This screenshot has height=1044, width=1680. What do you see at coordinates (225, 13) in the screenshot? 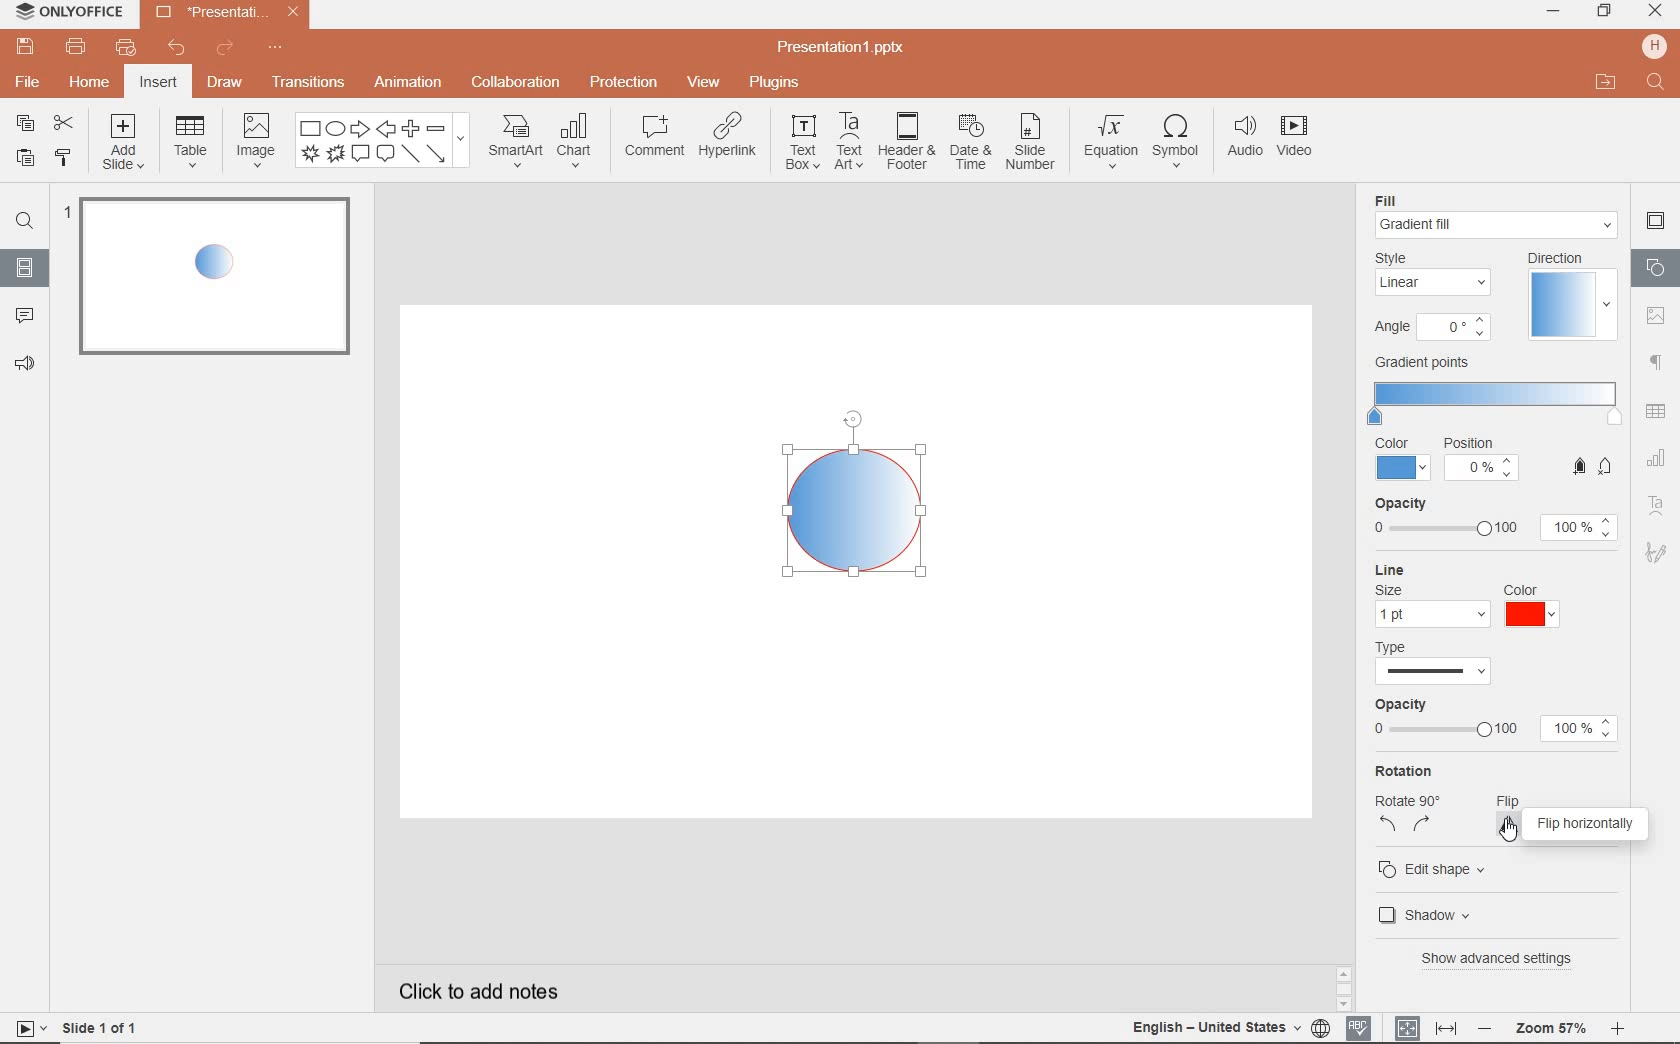
I see `file name` at bounding box center [225, 13].